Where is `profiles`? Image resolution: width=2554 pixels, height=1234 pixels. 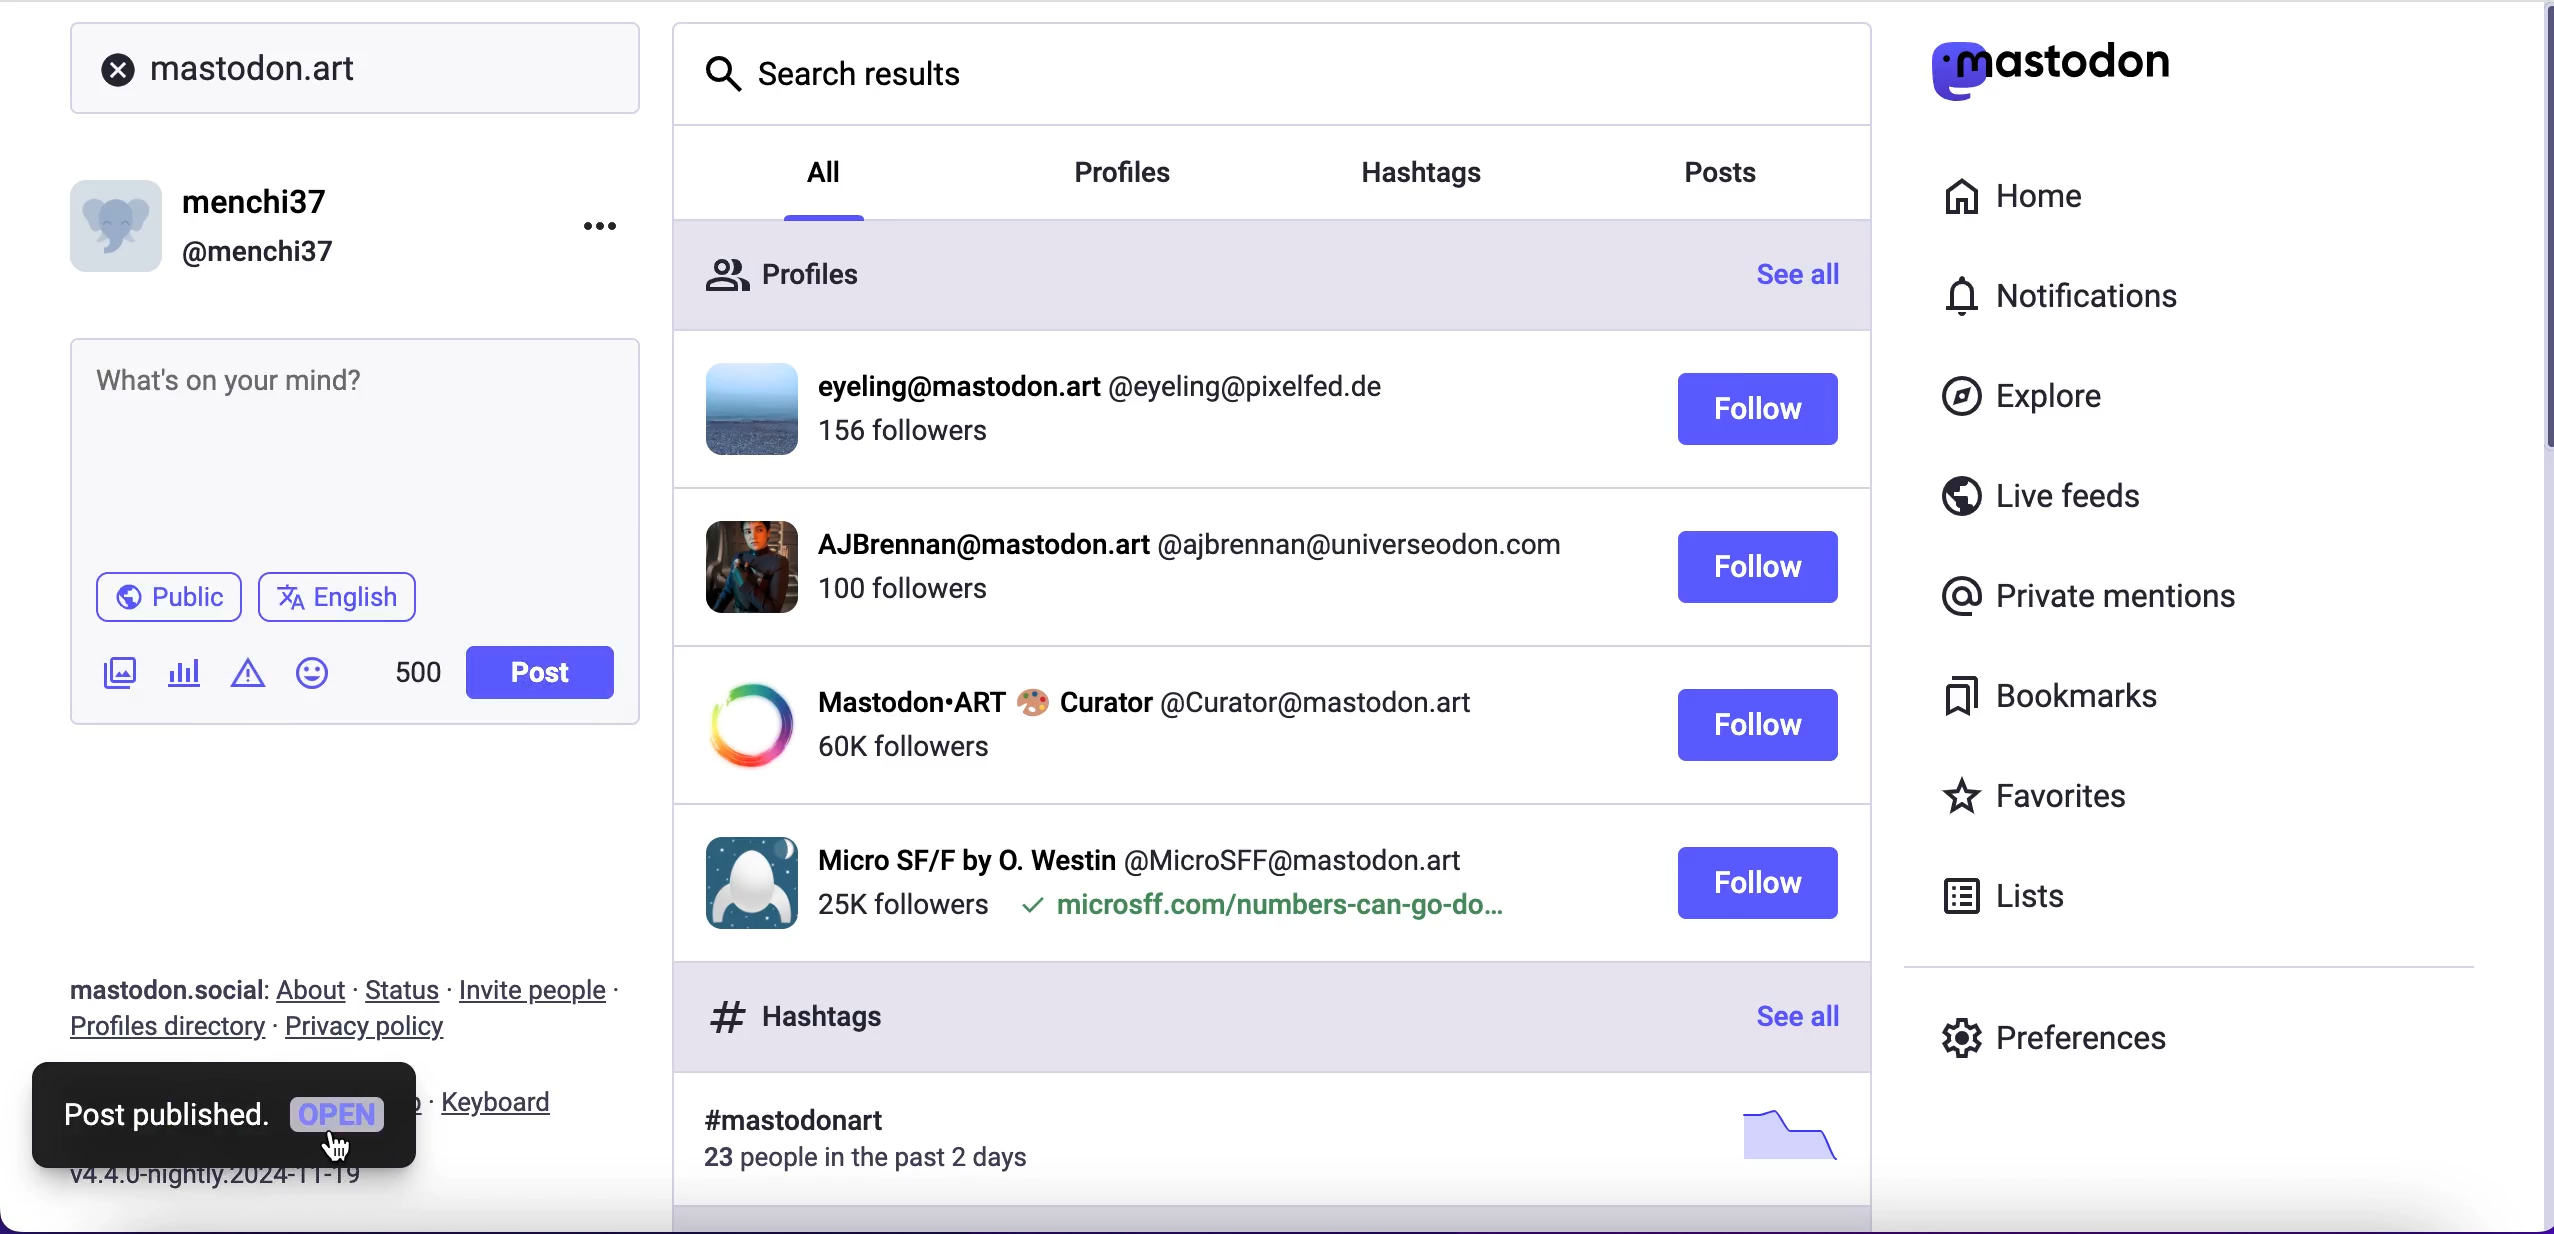 profiles is located at coordinates (817, 269).